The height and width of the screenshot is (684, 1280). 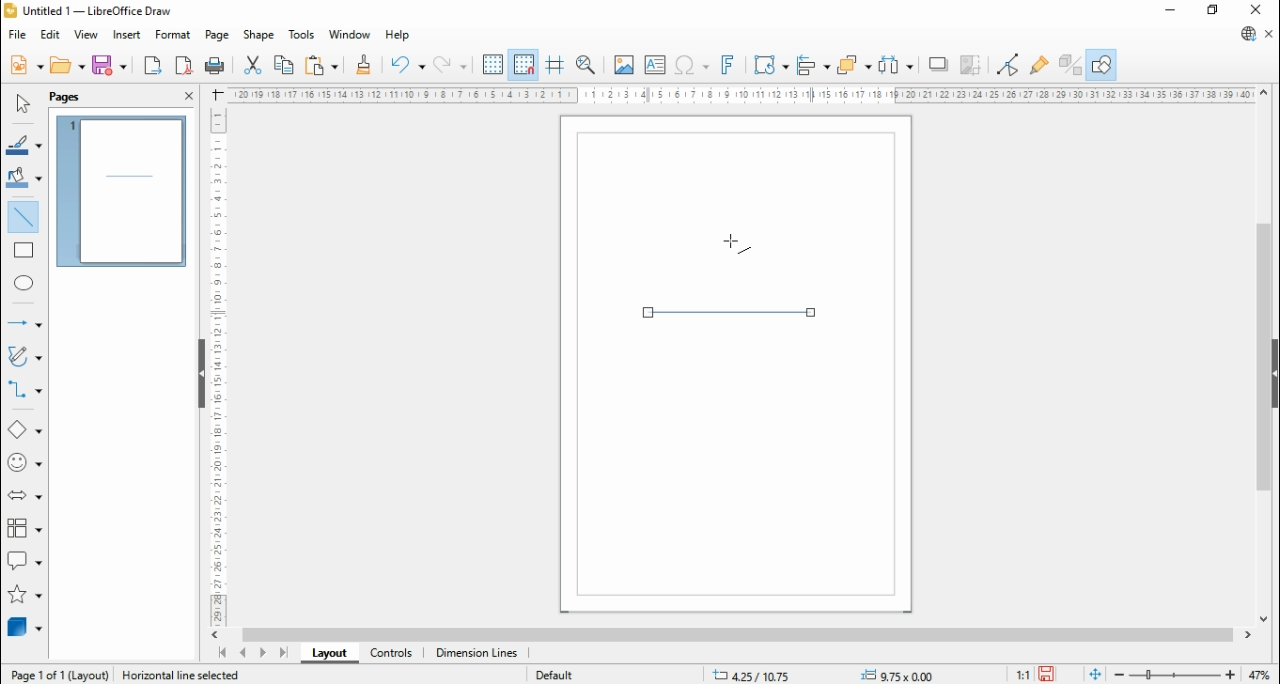 What do you see at coordinates (122, 191) in the screenshot?
I see `page 1` at bounding box center [122, 191].